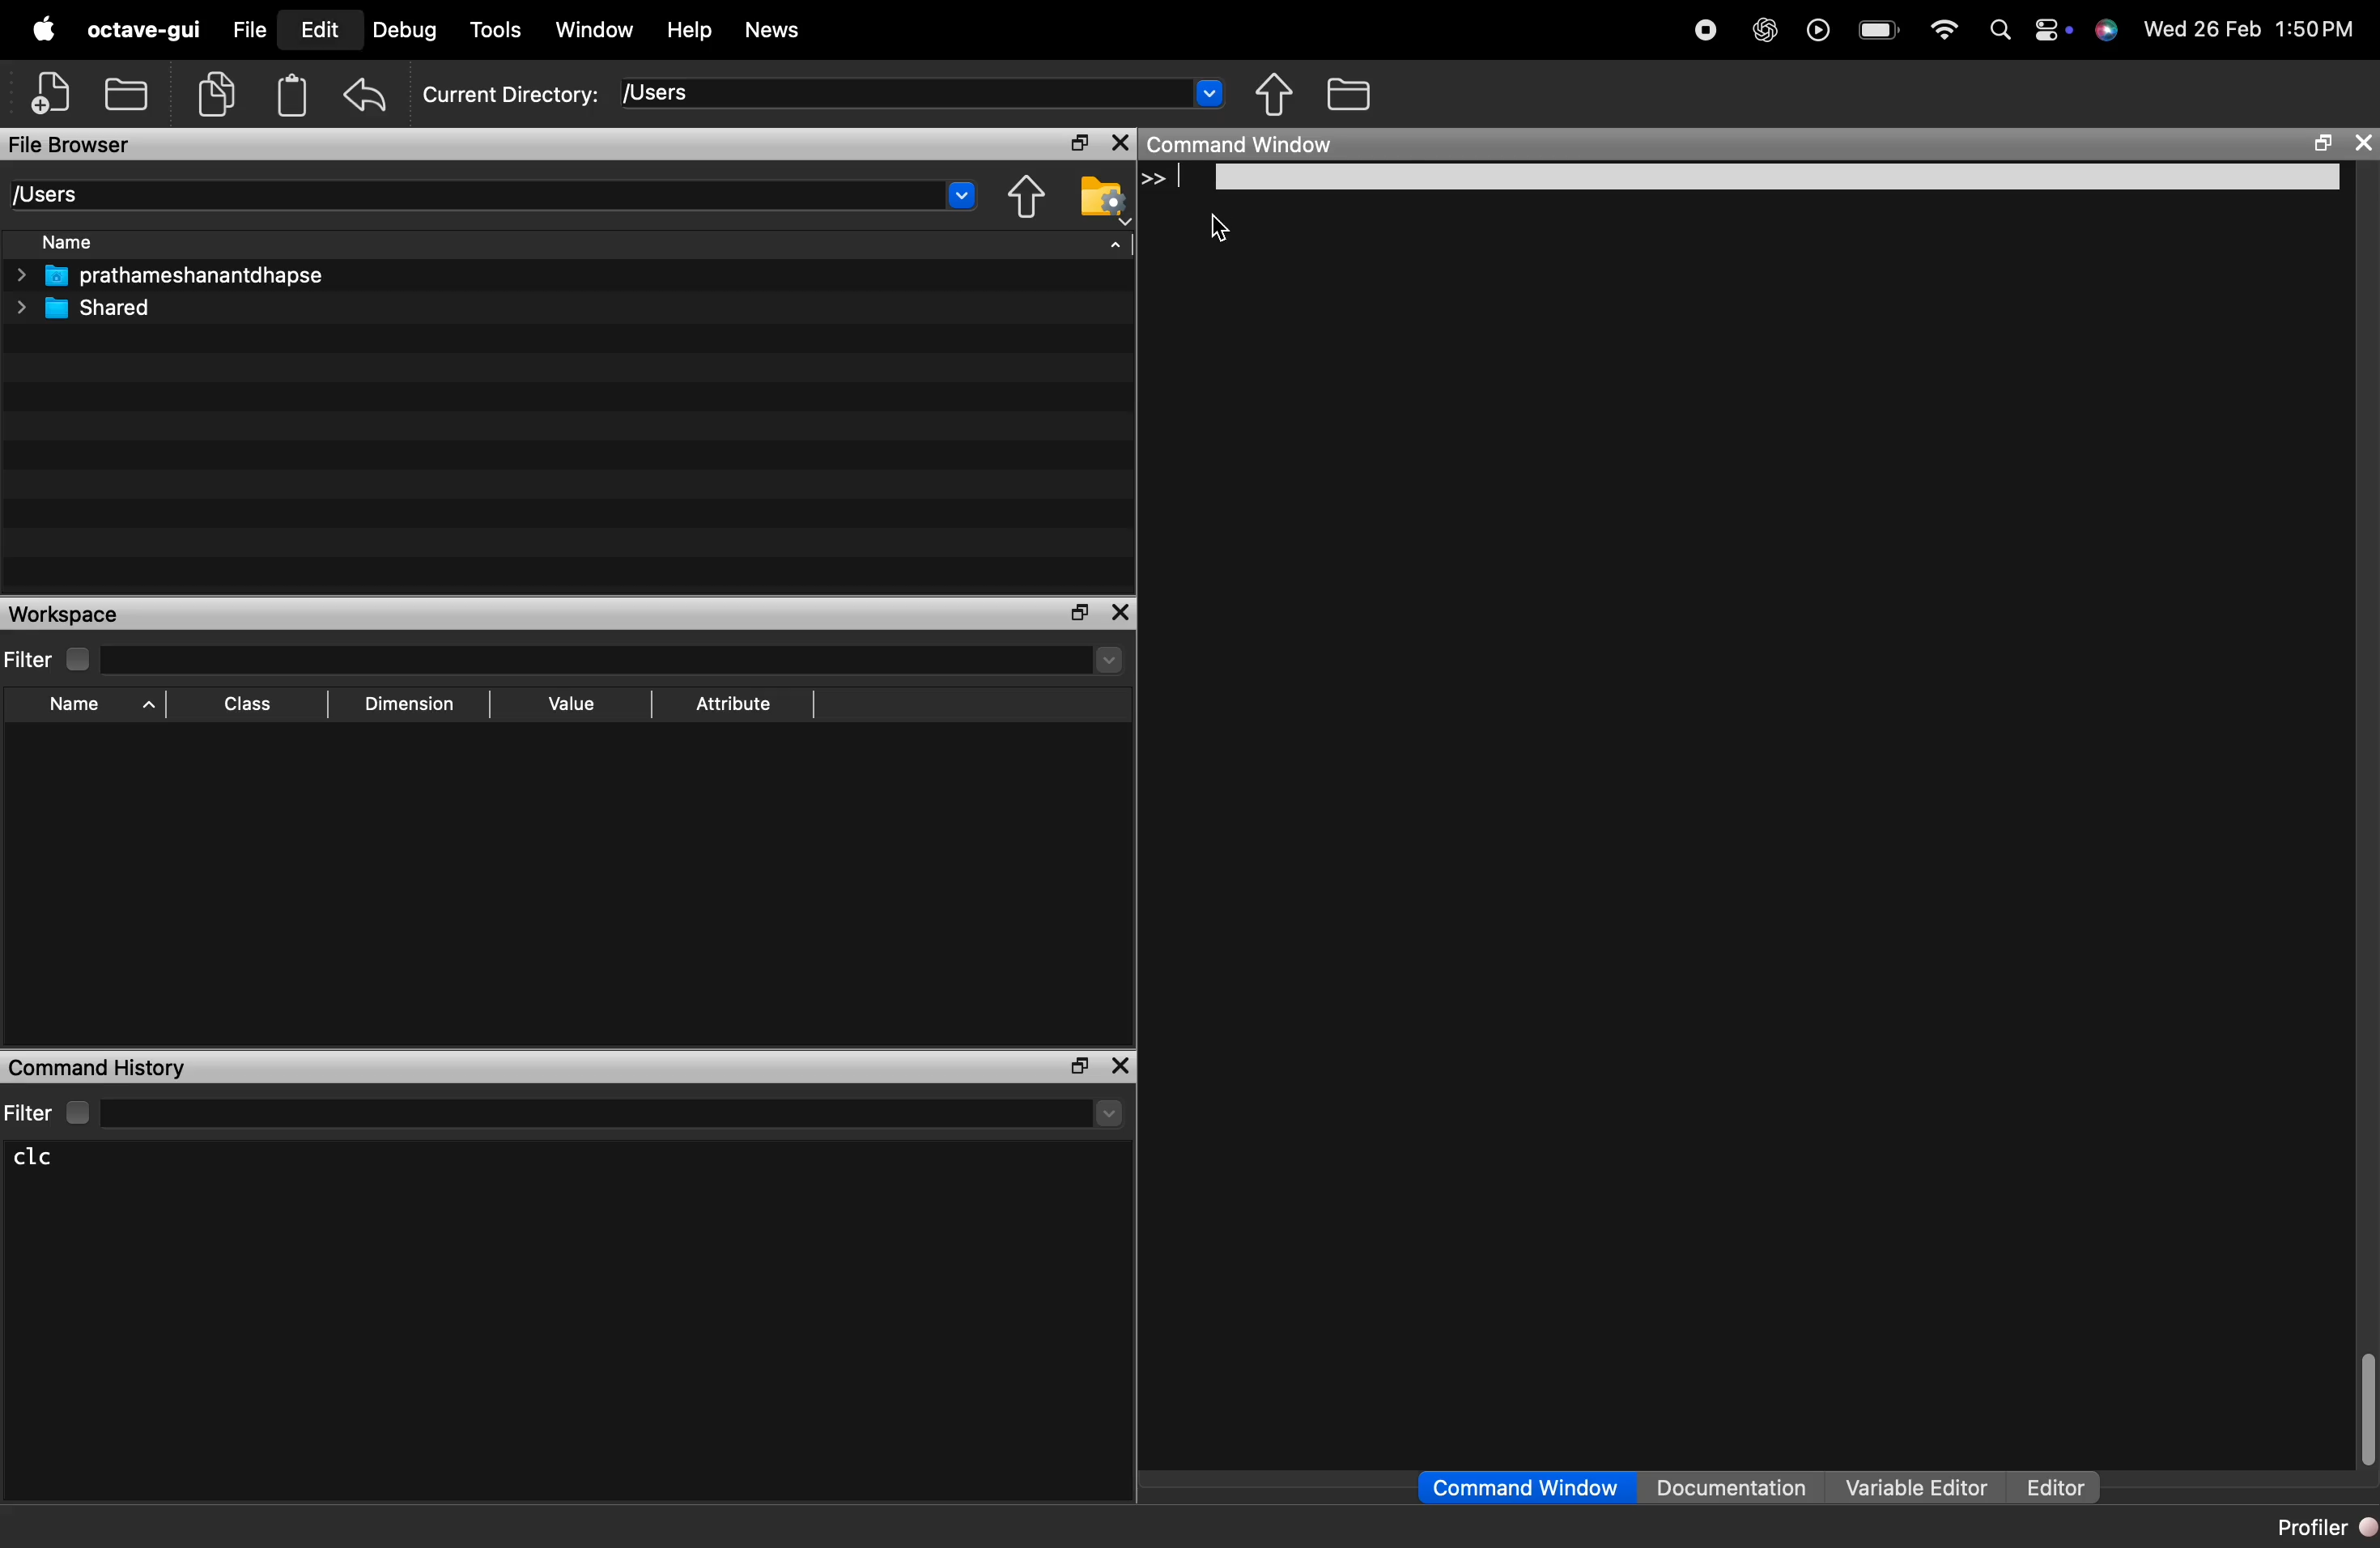  I want to click on Command Window, so click(1244, 144).